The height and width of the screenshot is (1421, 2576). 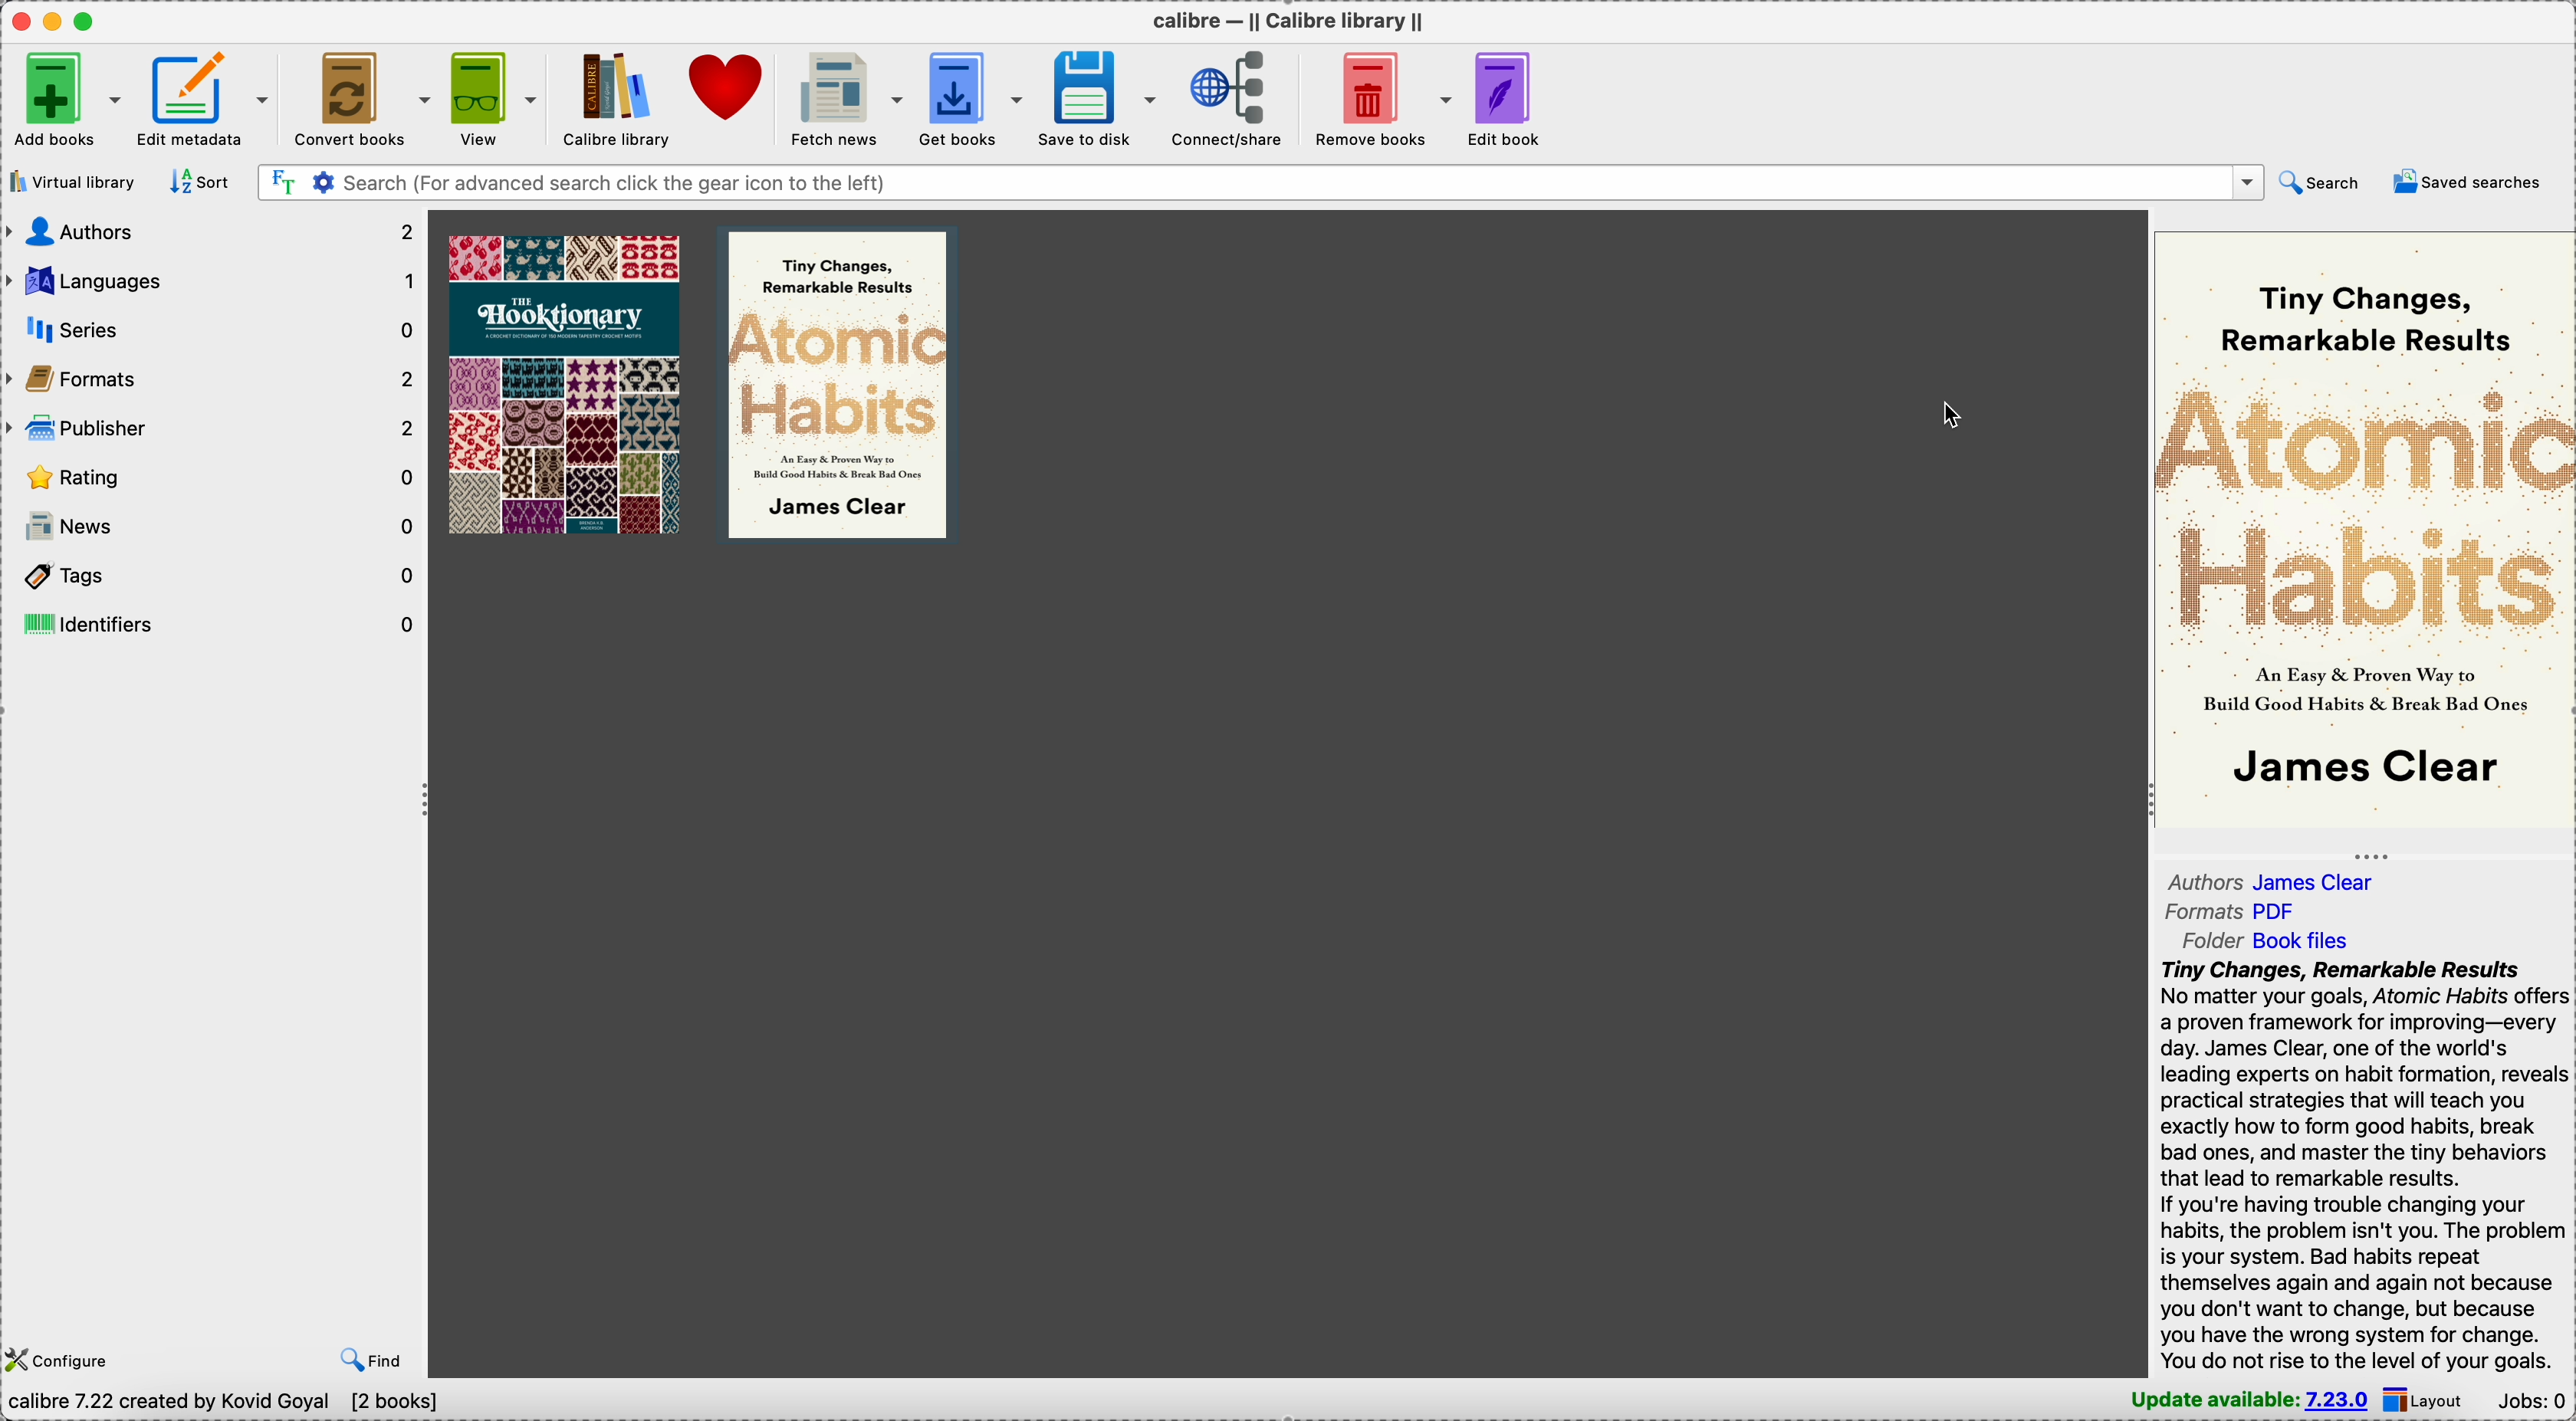 What do you see at coordinates (1282, 181) in the screenshot?
I see `search (for advanced search click the gear icon to the left)` at bounding box center [1282, 181].